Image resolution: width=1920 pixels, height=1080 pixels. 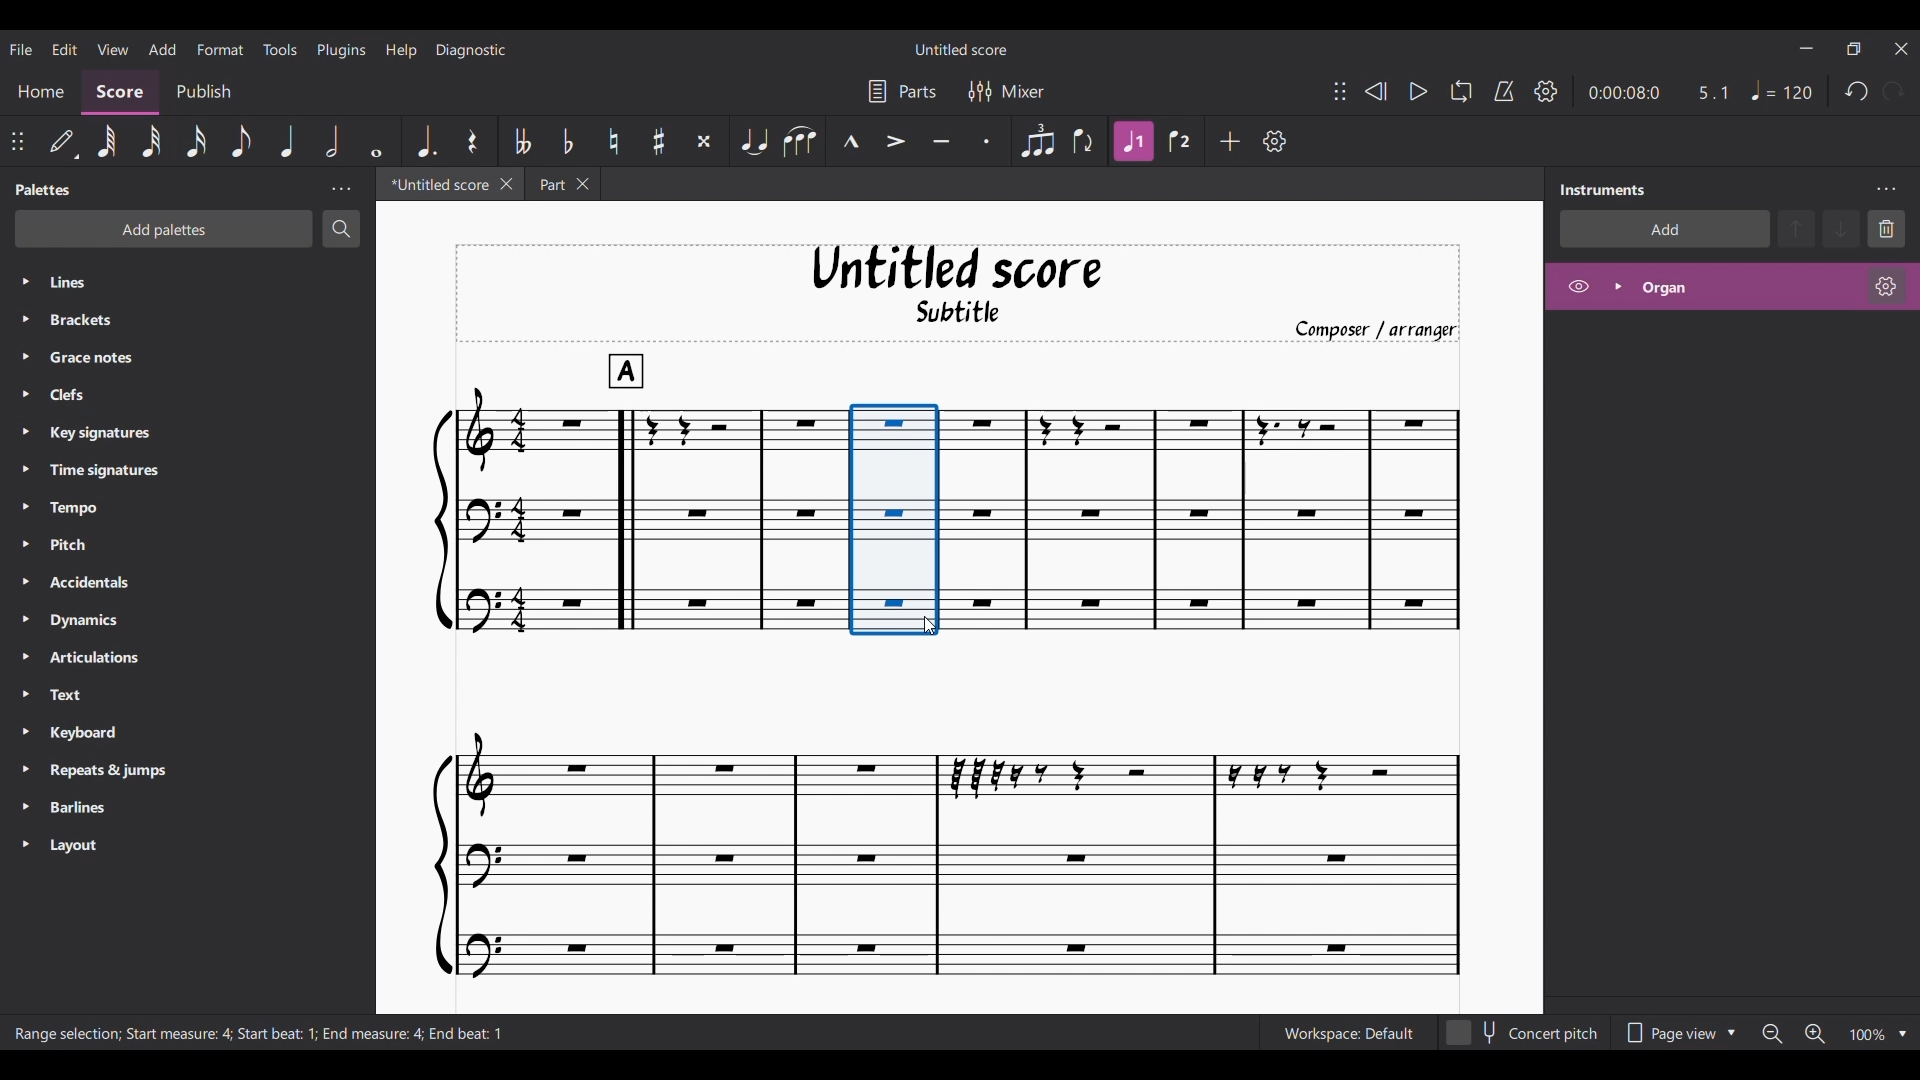 I want to click on Minimize, so click(x=1806, y=48).